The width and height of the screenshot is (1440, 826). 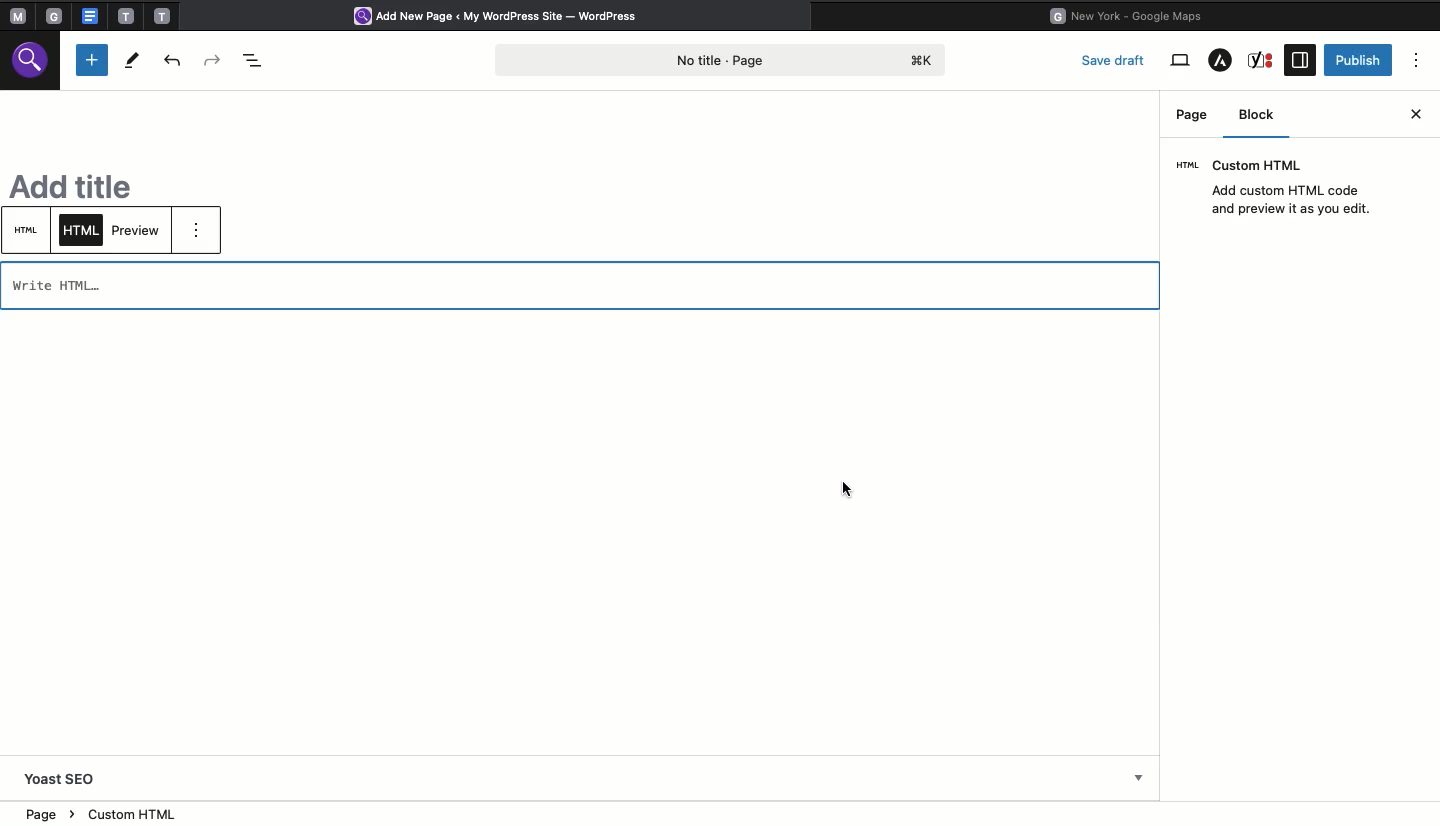 What do you see at coordinates (119, 815) in the screenshot?
I see `page custom html` at bounding box center [119, 815].